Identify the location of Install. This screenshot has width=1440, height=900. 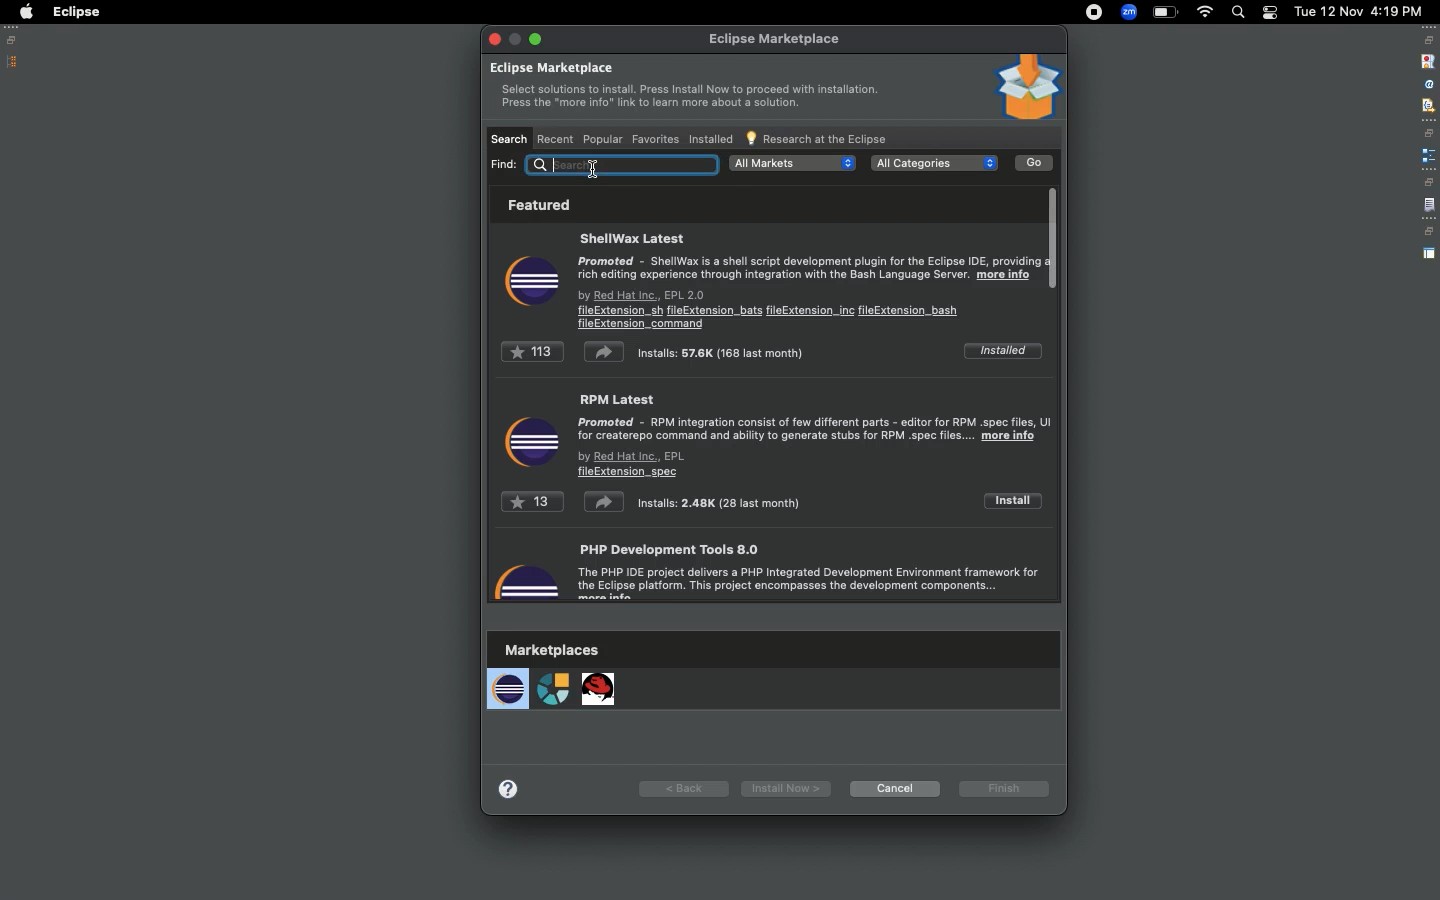
(1012, 500).